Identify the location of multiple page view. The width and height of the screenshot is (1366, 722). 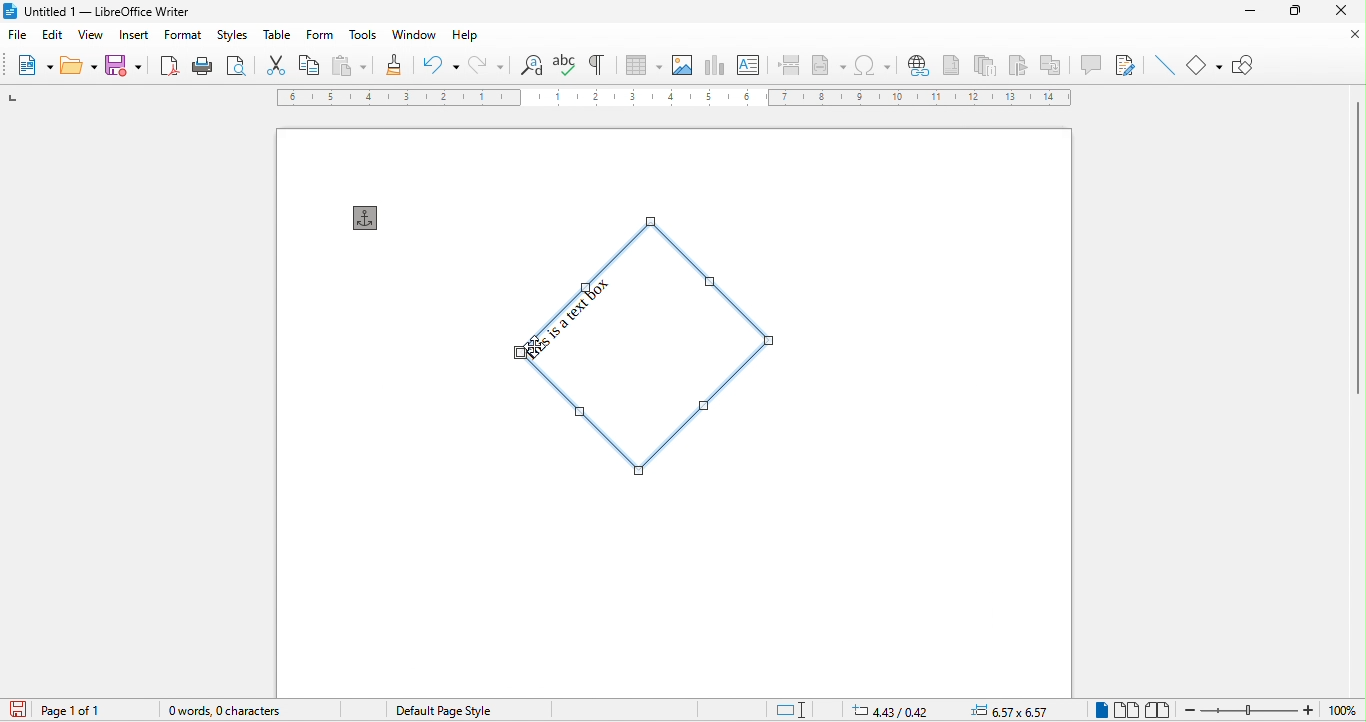
(1129, 710).